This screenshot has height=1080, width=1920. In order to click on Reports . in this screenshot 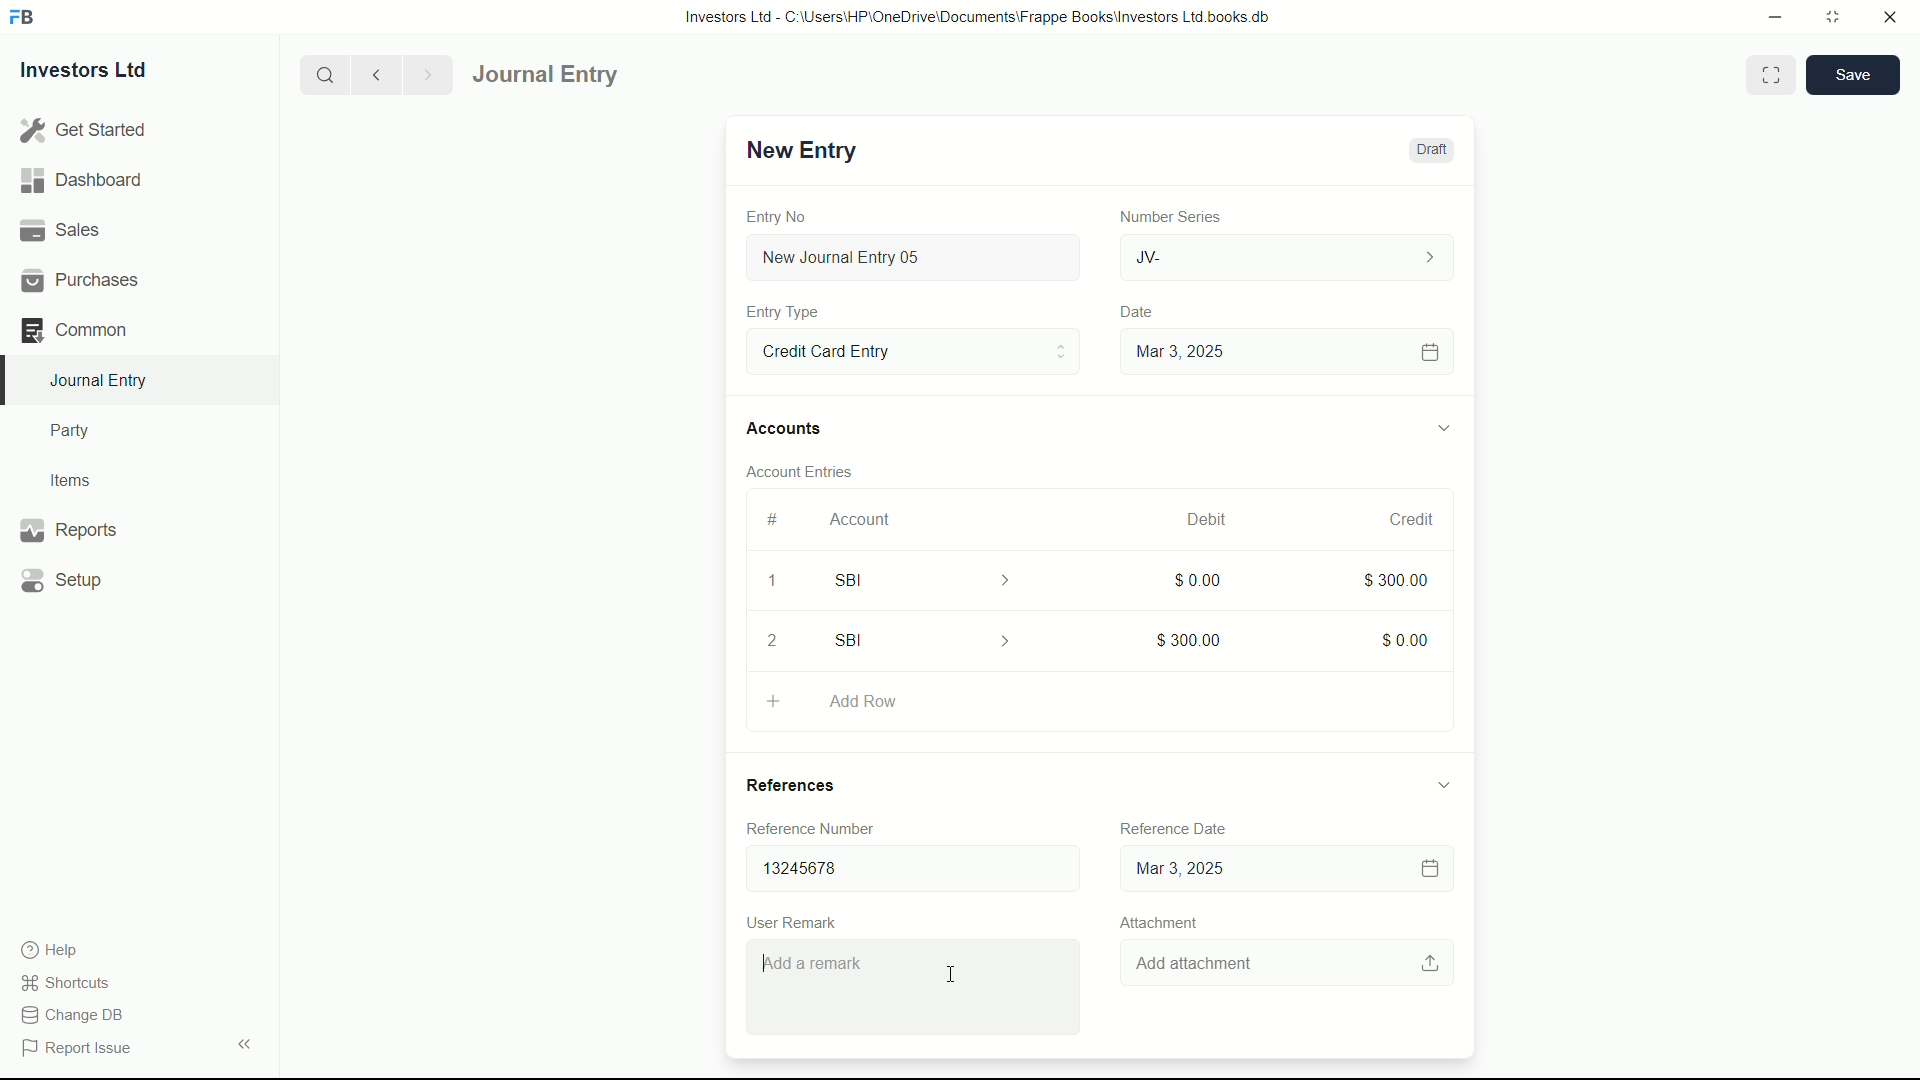, I will do `click(68, 527)`.